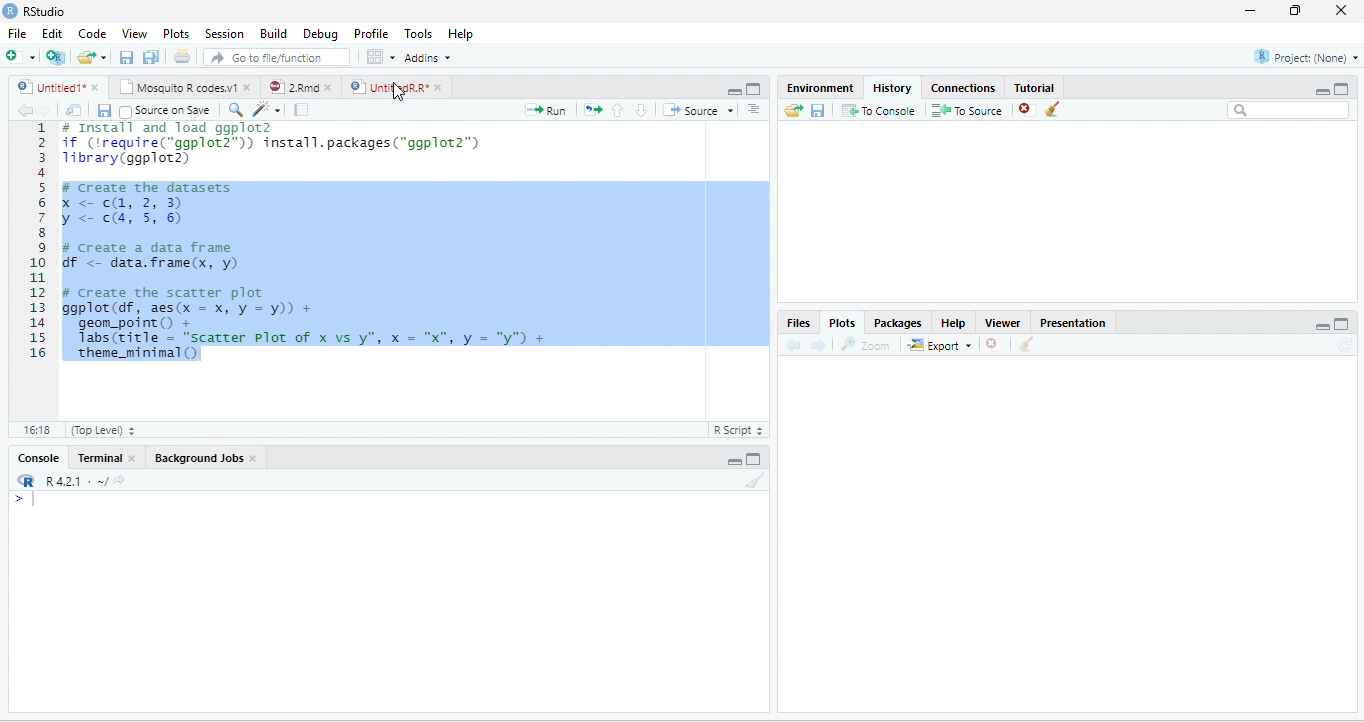 The image size is (1364, 722). I want to click on Minimize, so click(1322, 326).